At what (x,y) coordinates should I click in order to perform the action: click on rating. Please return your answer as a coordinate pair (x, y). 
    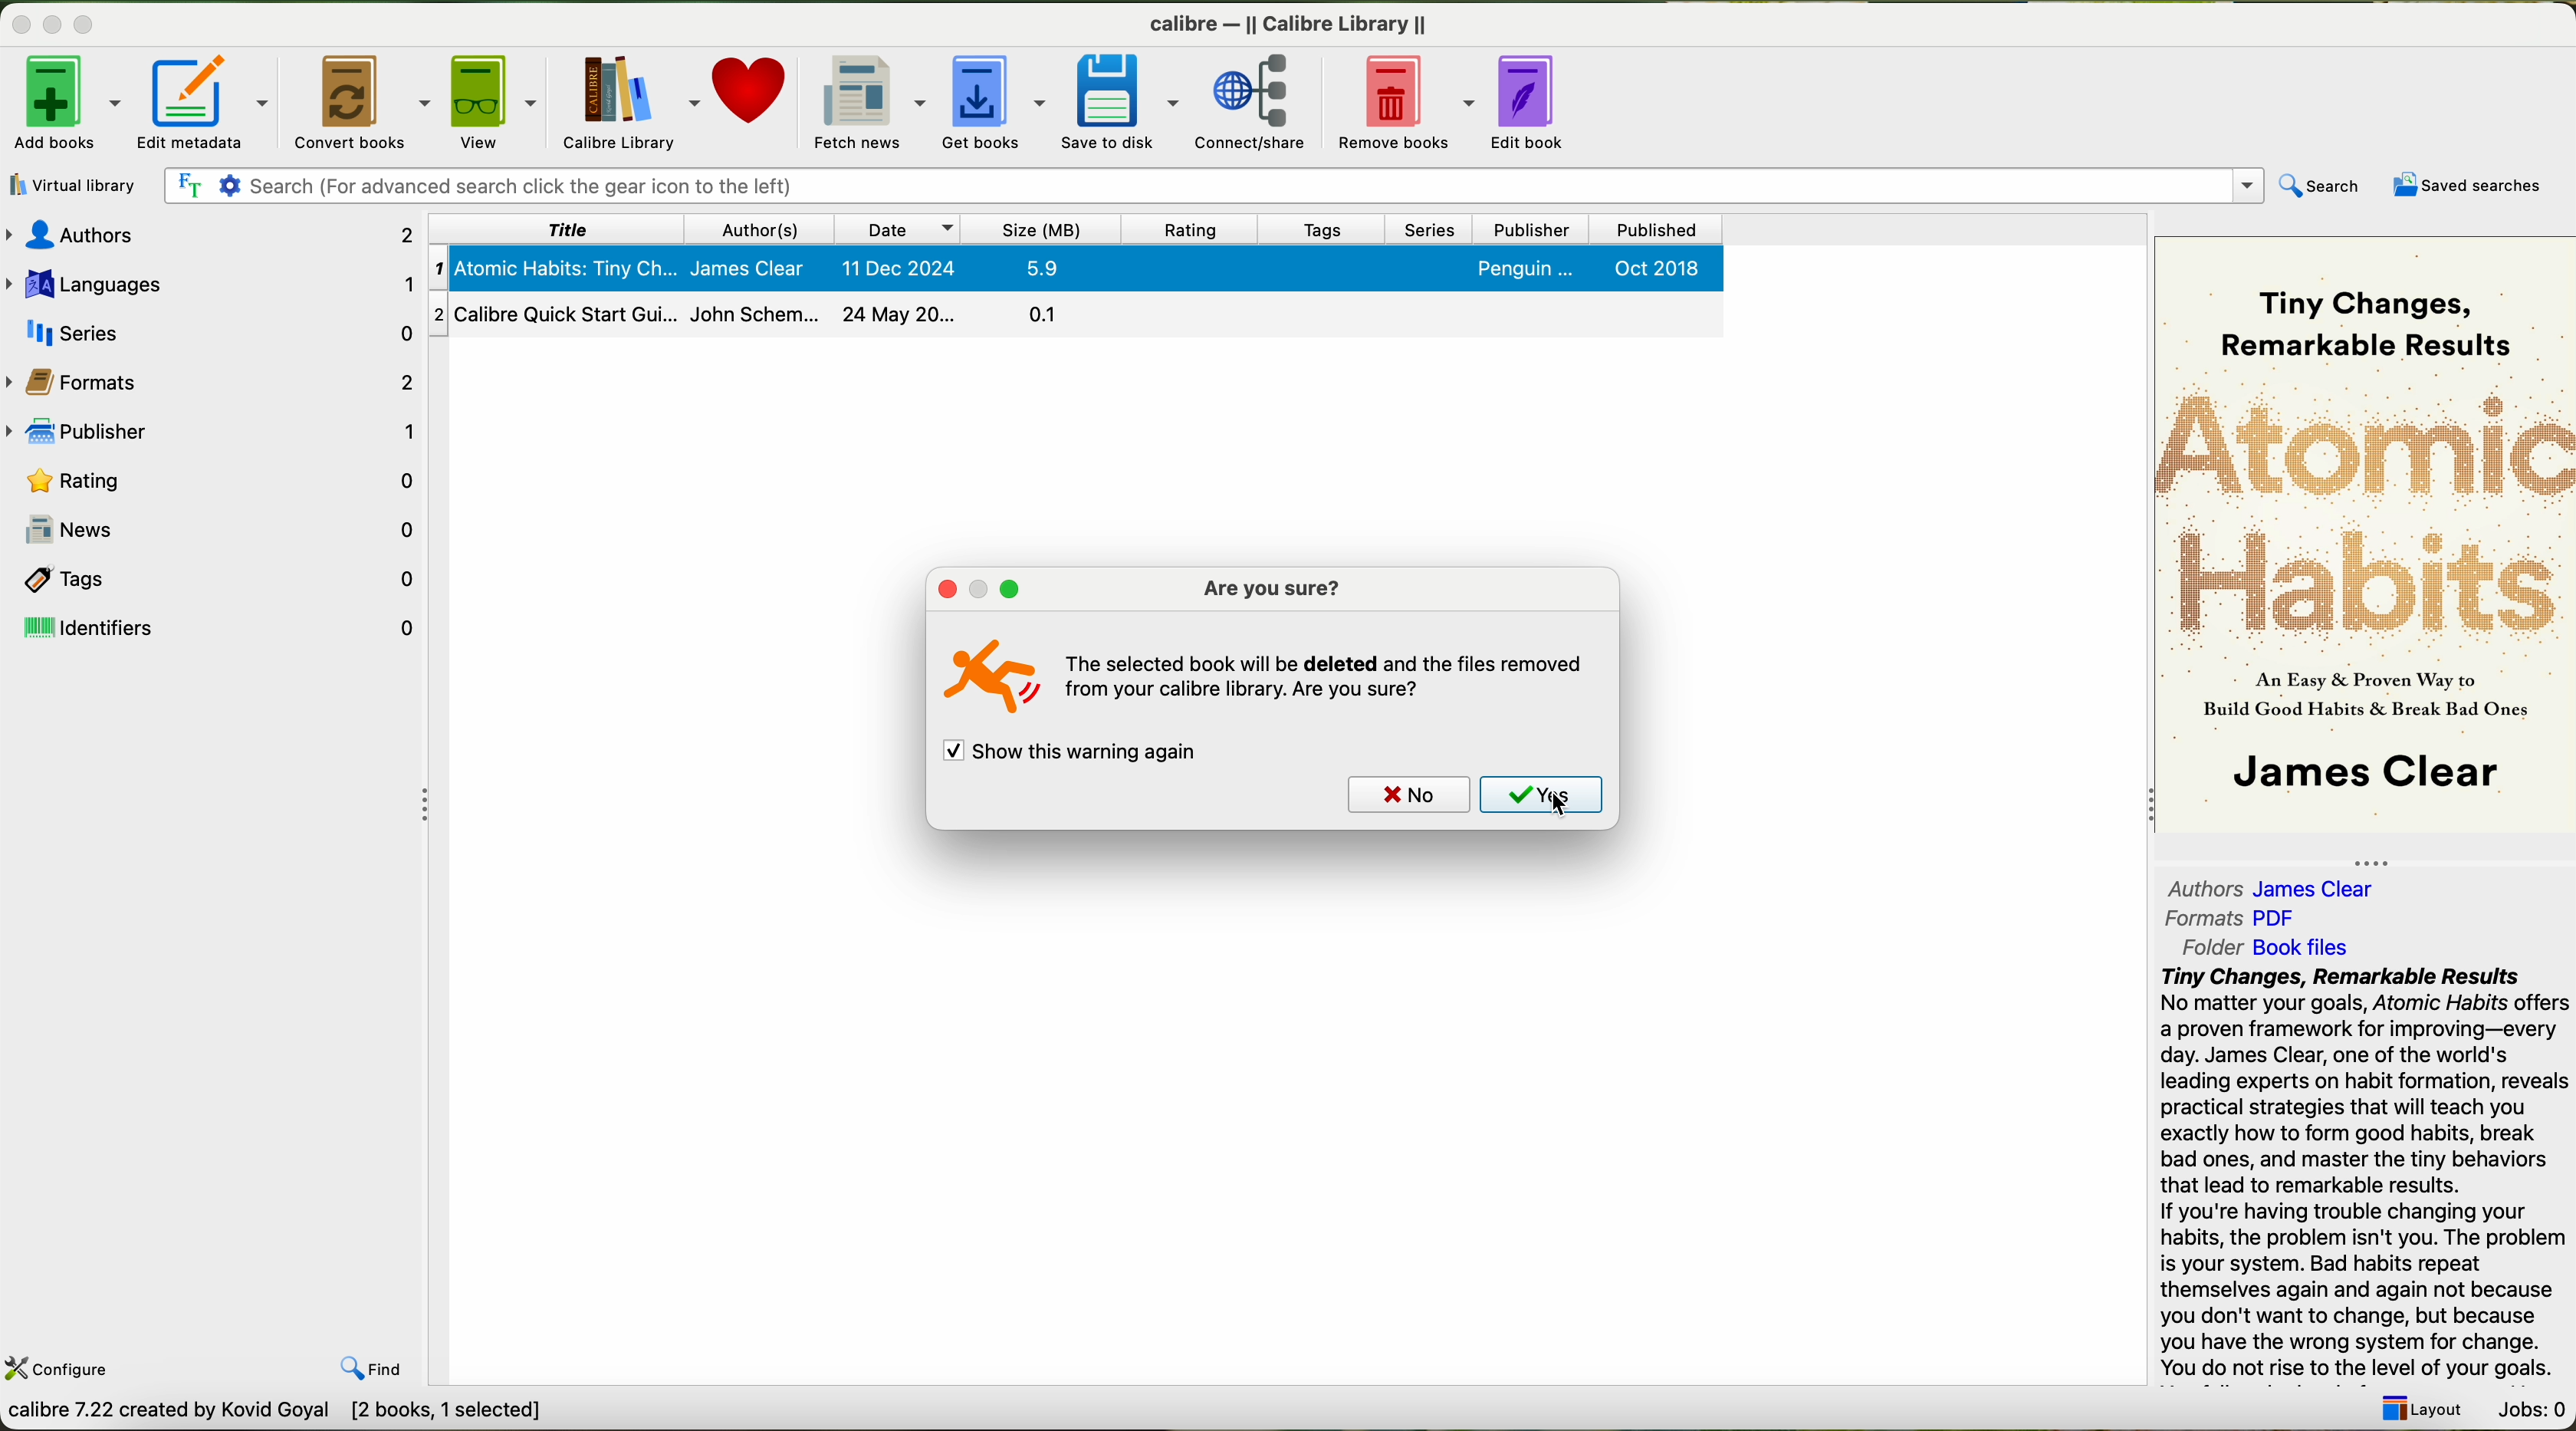
    Looking at the image, I should click on (1191, 227).